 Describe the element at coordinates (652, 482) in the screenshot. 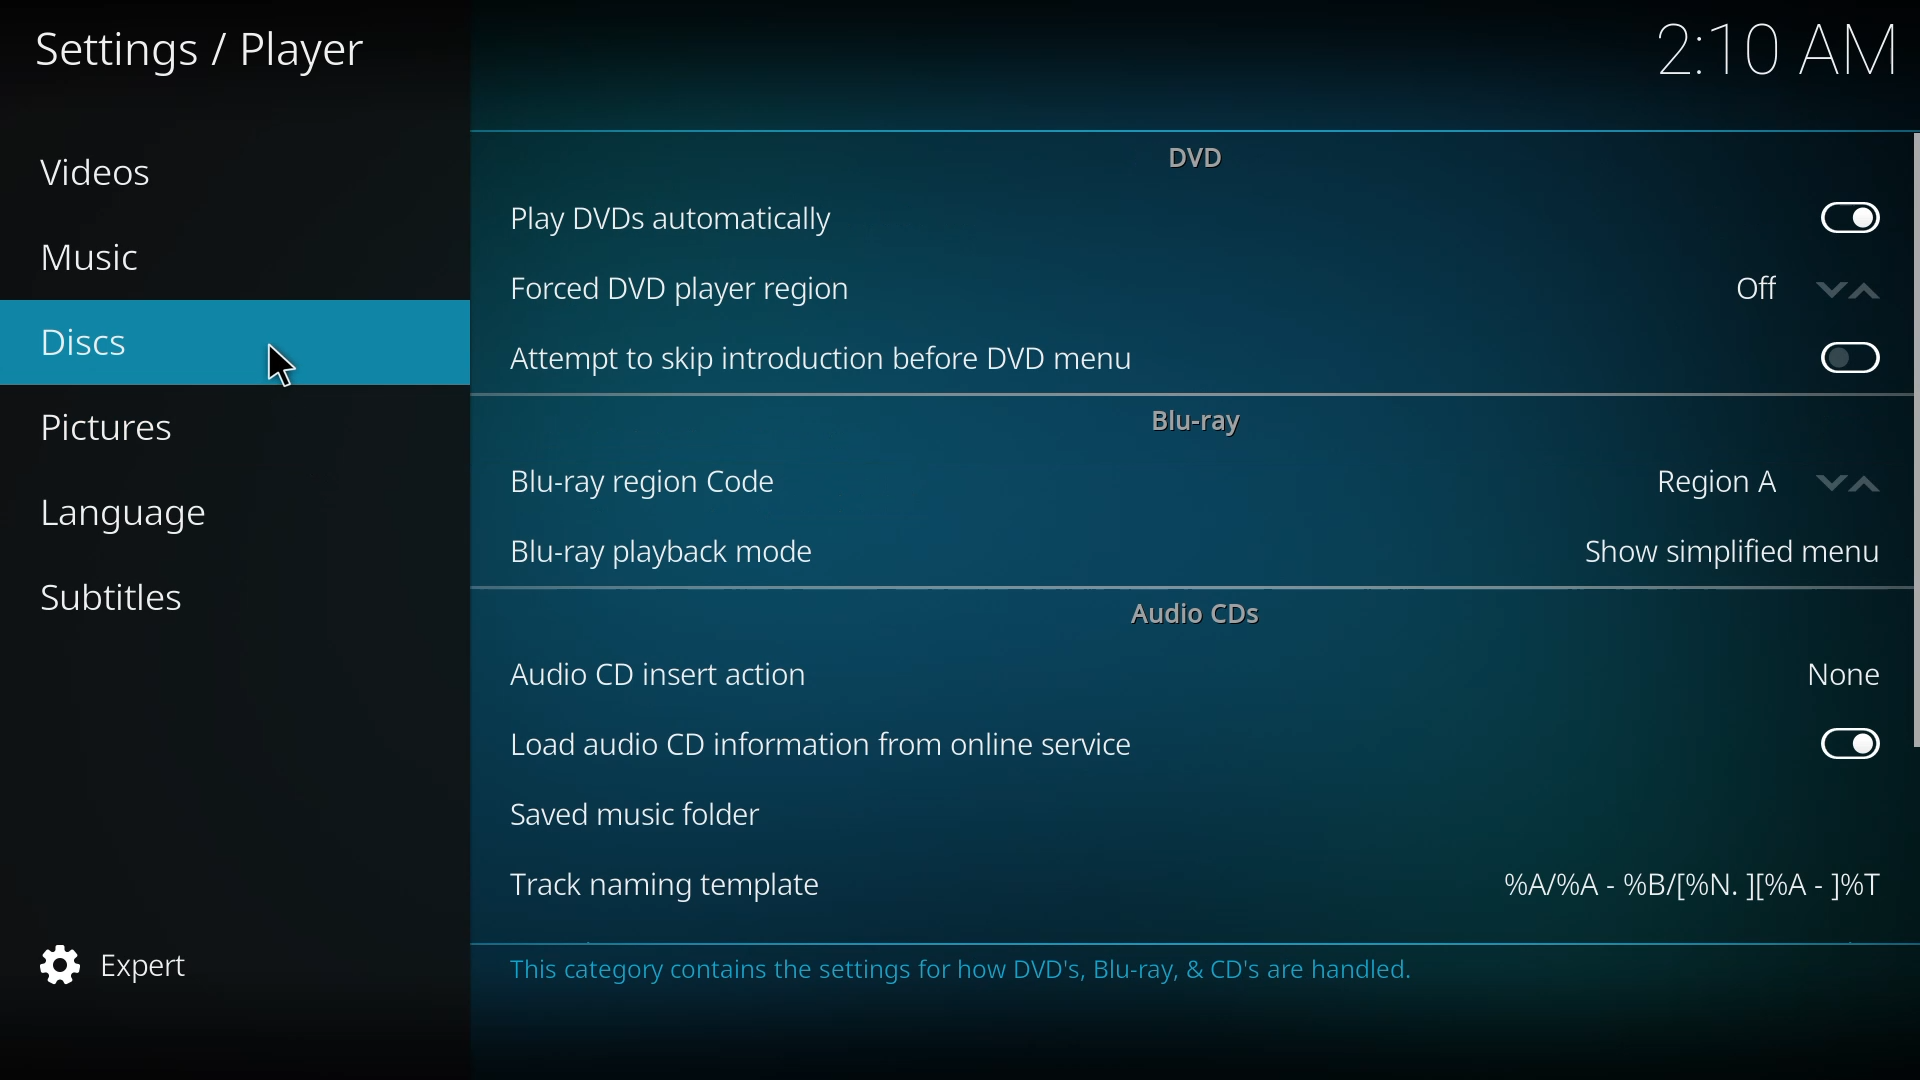

I see `bluray region code` at that location.